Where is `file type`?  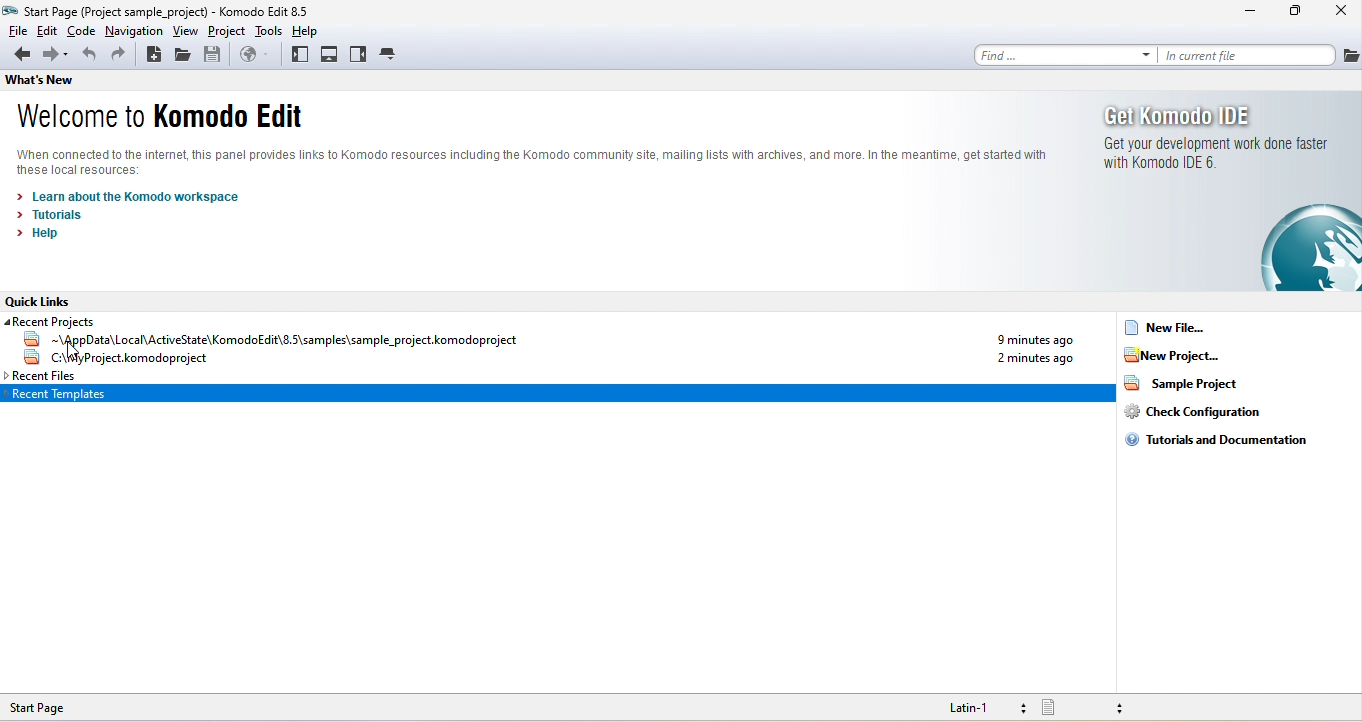 file type is located at coordinates (1080, 708).